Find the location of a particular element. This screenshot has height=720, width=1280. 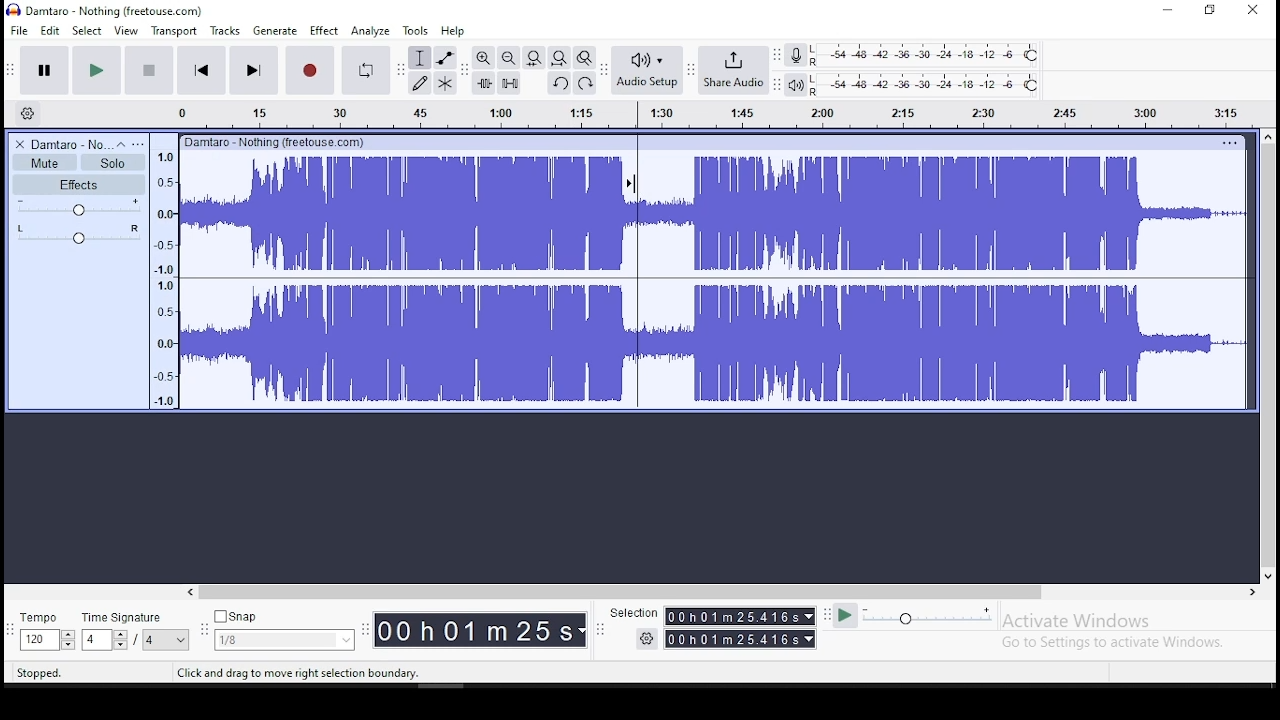

generate is located at coordinates (277, 31).